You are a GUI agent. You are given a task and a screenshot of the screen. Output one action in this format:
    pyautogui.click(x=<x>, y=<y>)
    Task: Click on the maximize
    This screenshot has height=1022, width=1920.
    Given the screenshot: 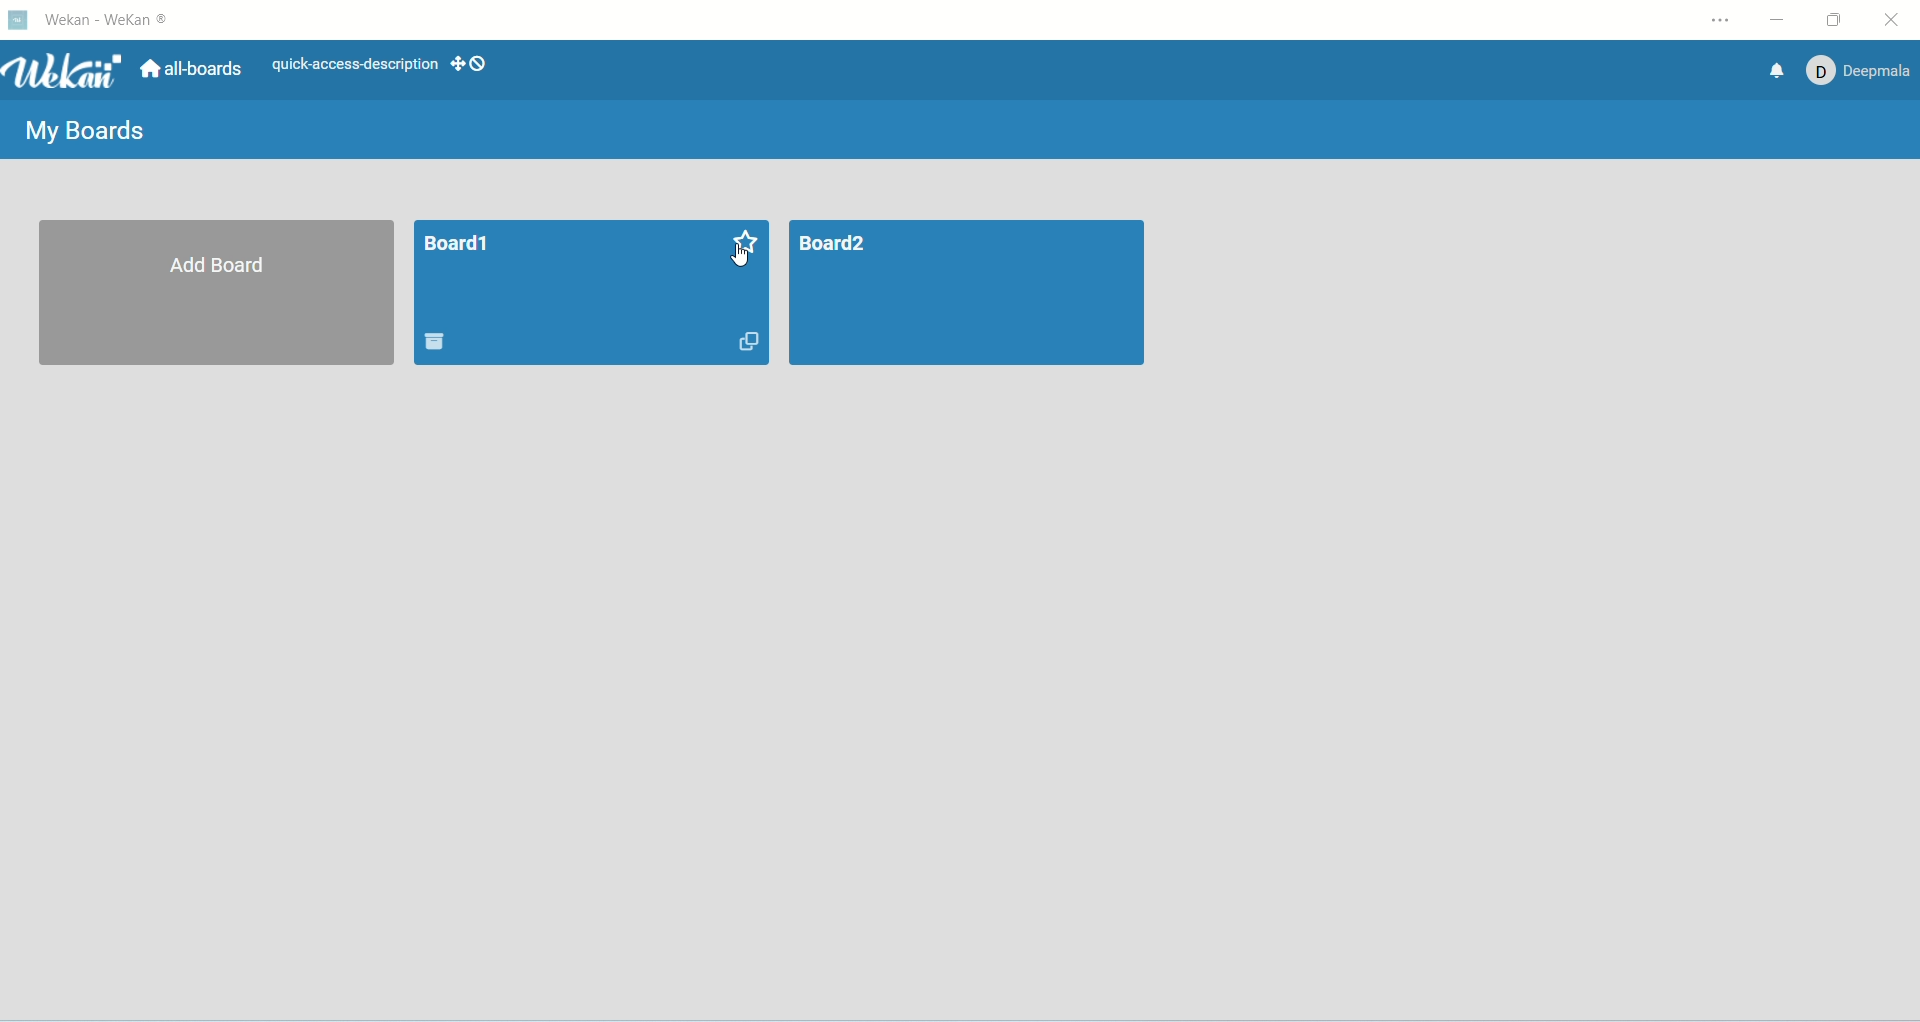 What is the action you would take?
    pyautogui.click(x=1840, y=20)
    